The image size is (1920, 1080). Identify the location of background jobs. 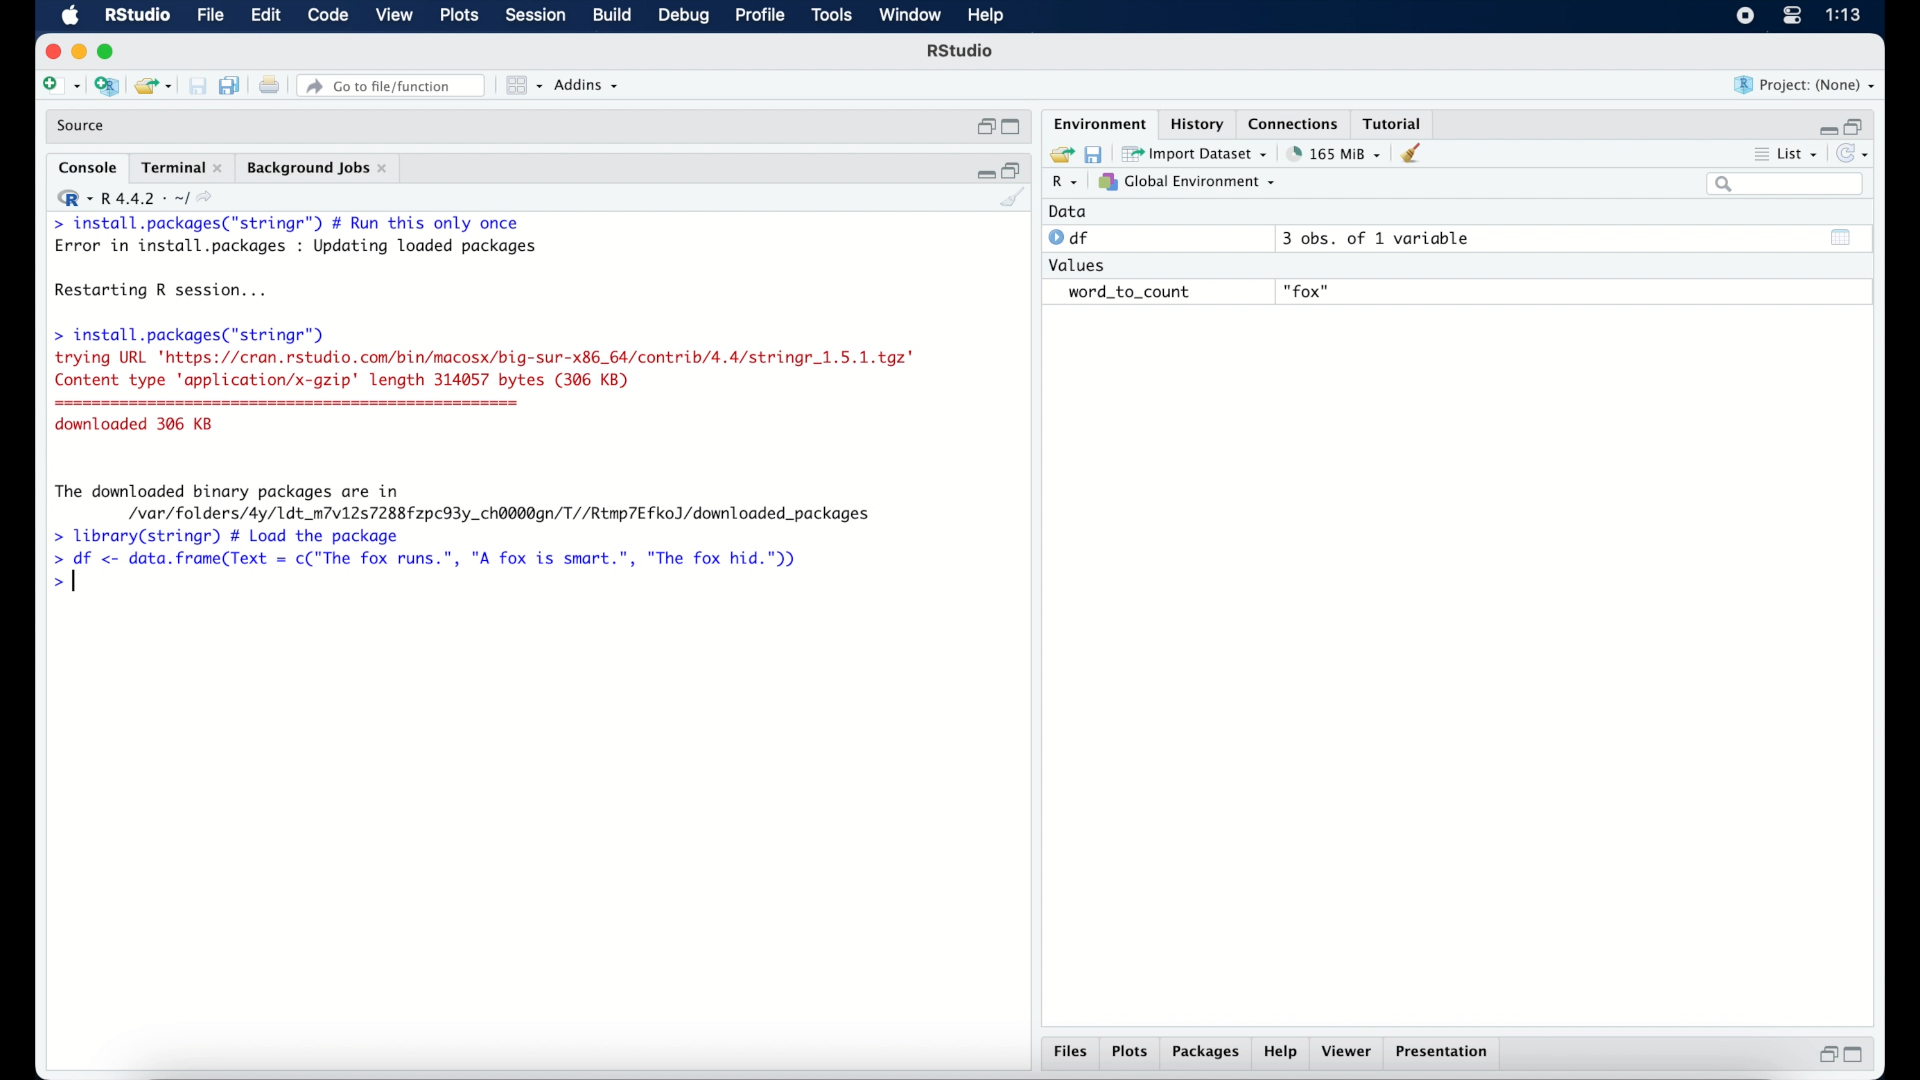
(319, 170).